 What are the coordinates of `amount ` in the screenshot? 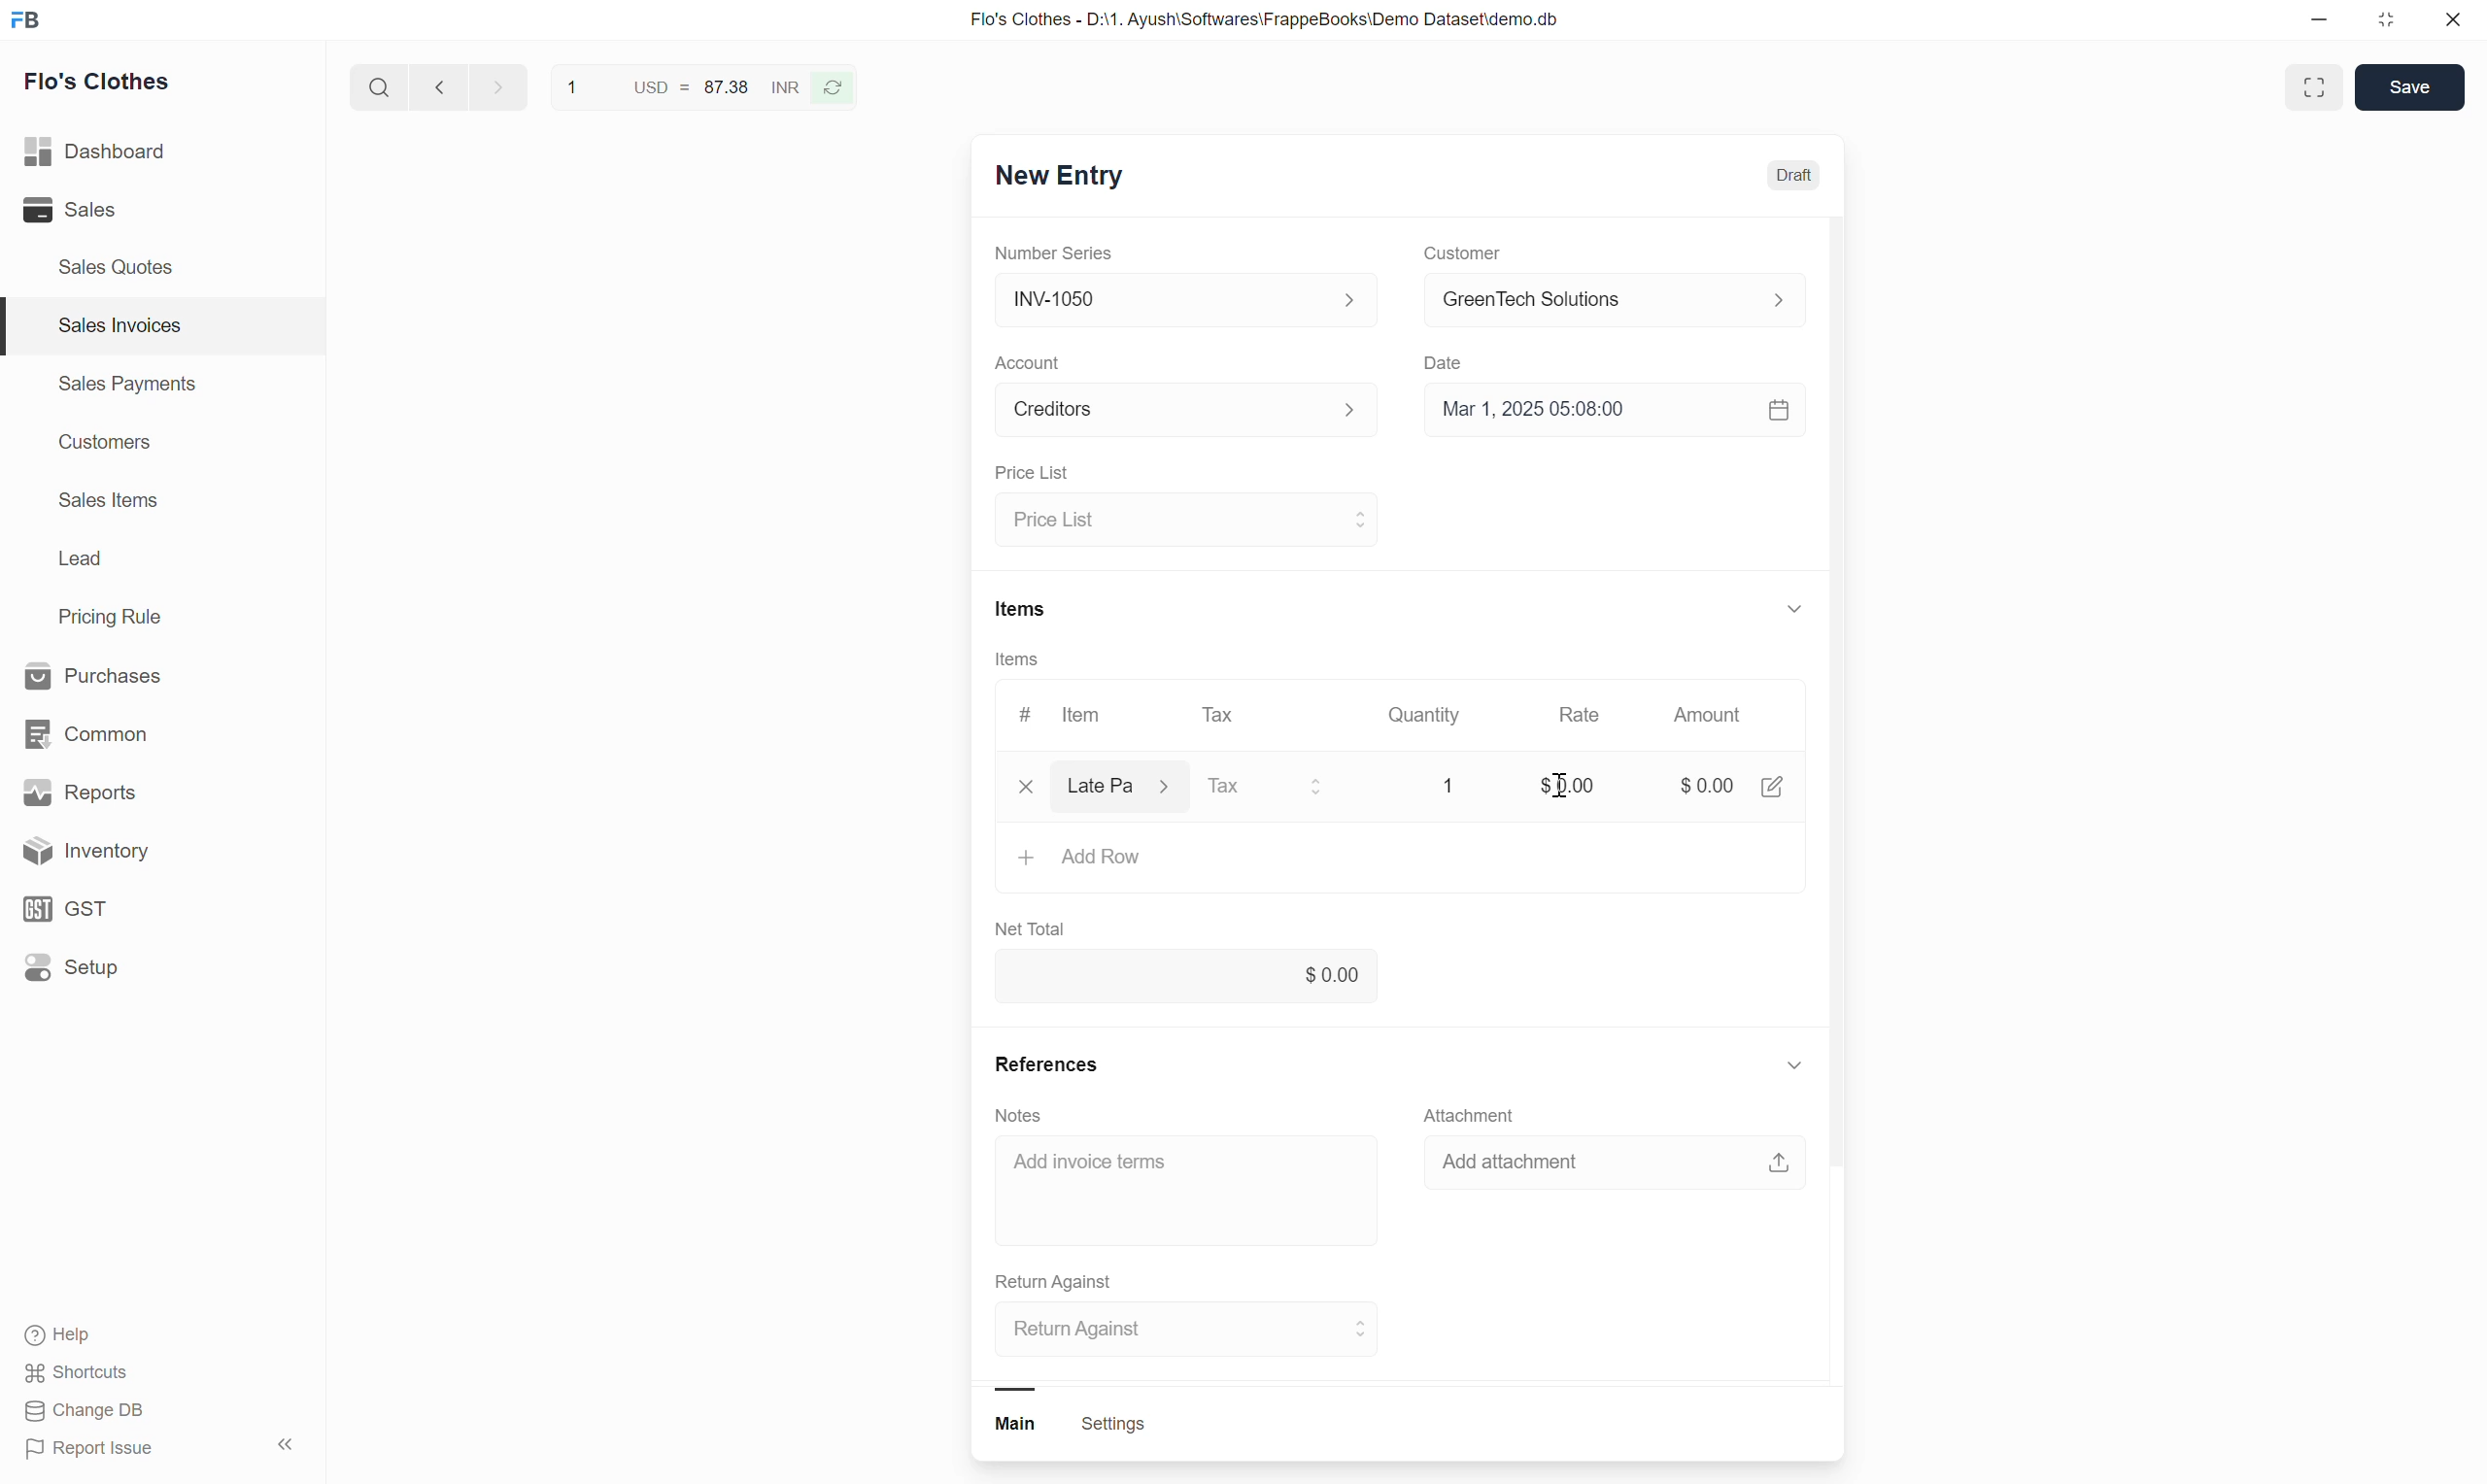 It's located at (1692, 787).